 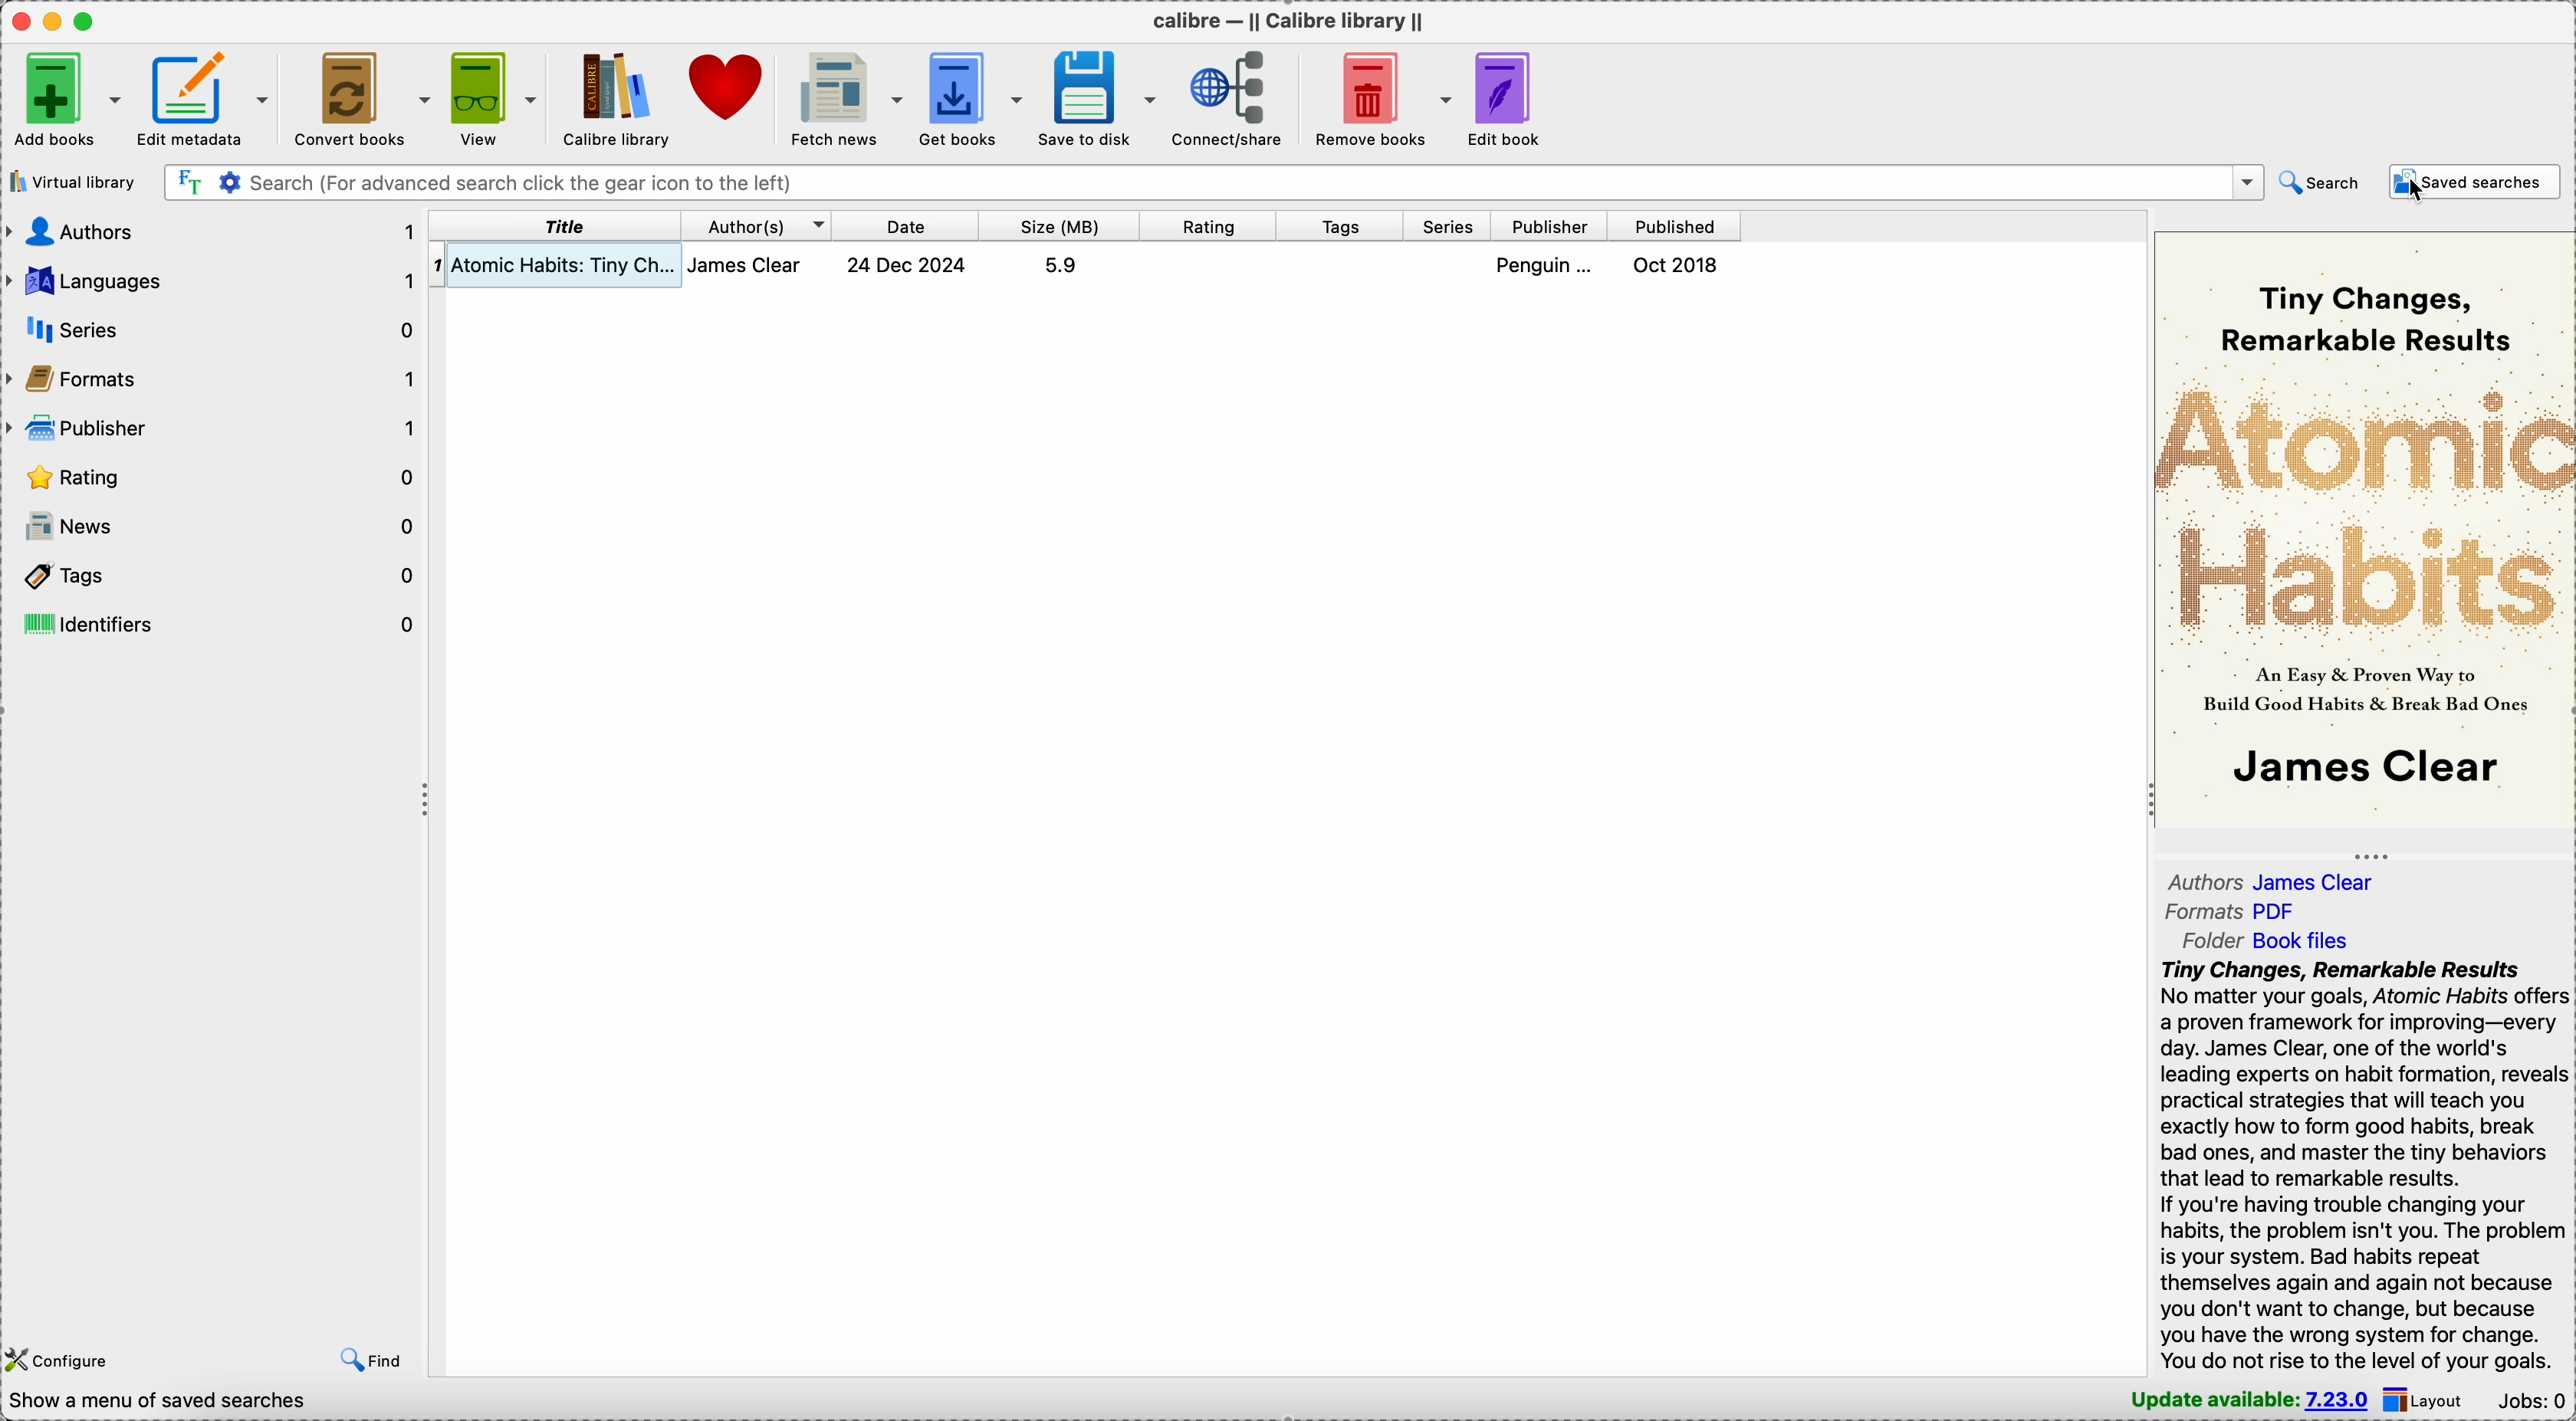 I want to click on edit metadata, so click(x=206, y=95).